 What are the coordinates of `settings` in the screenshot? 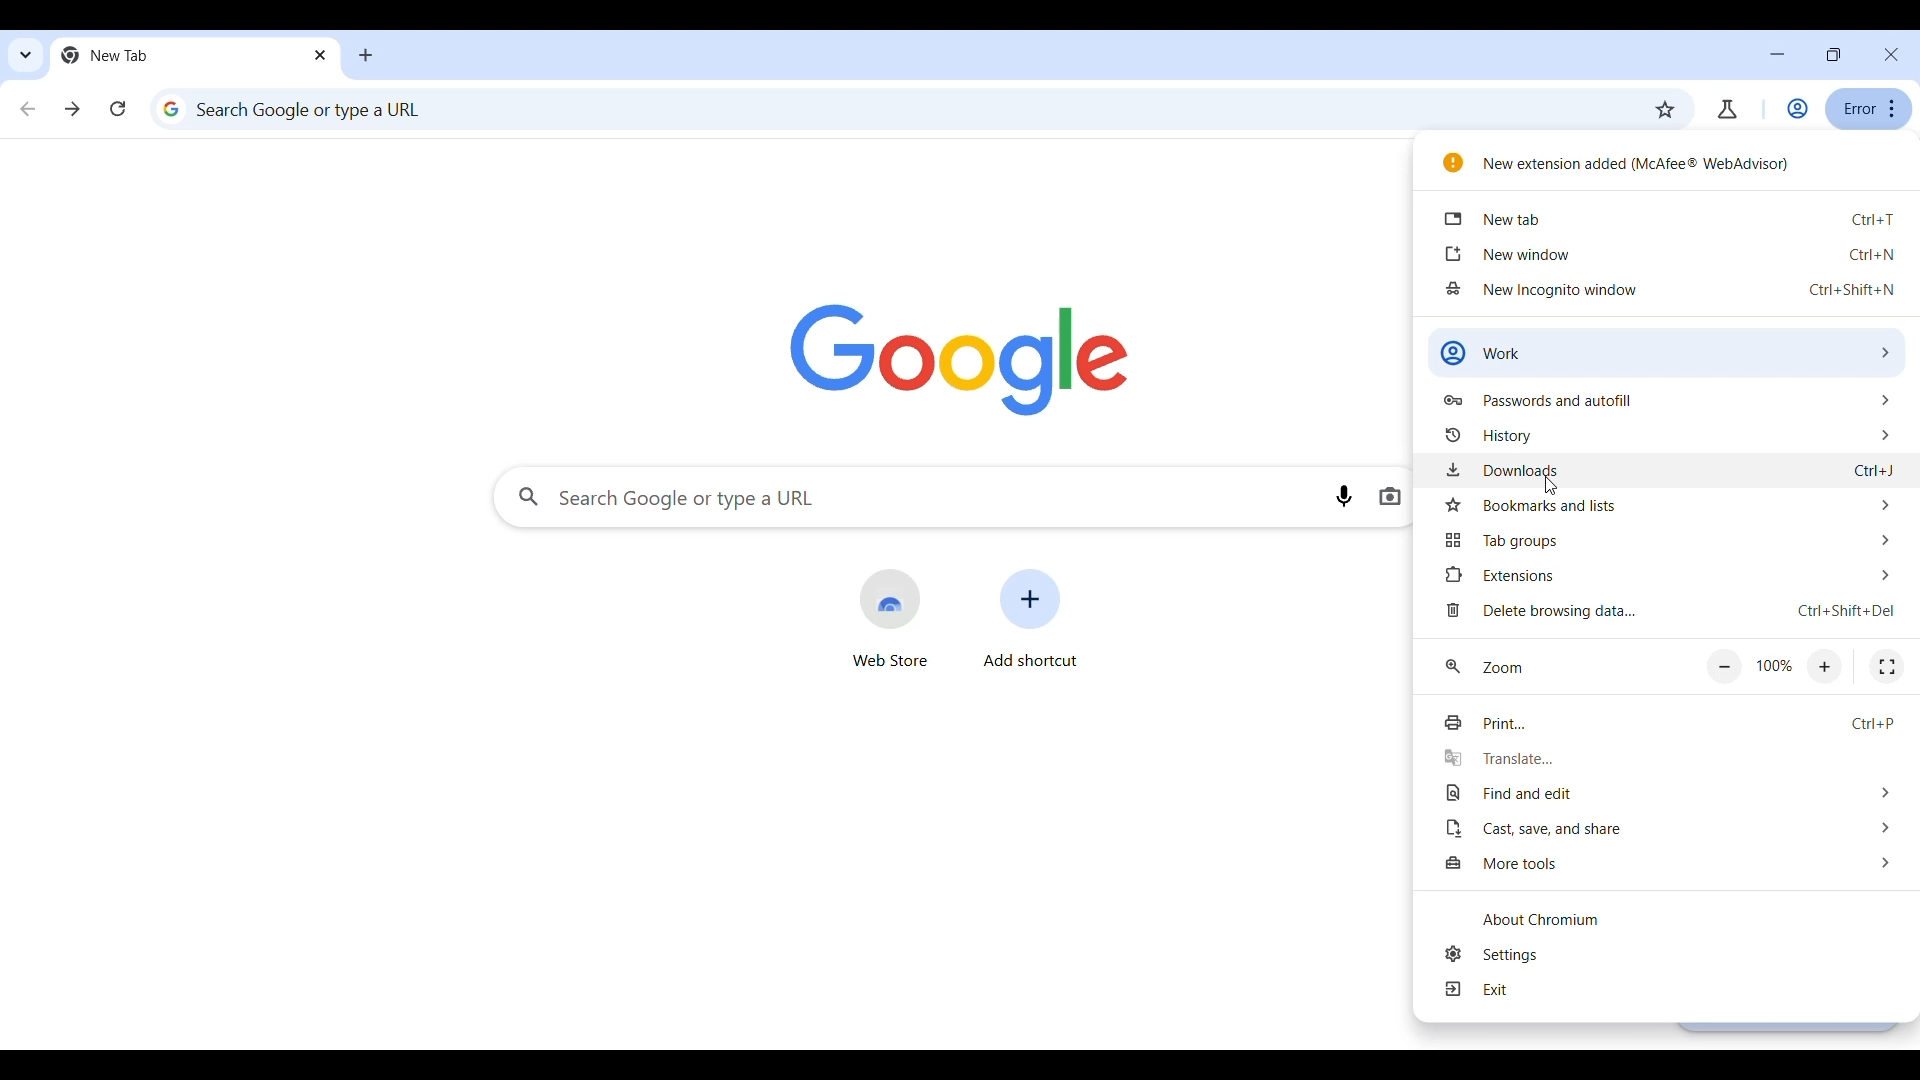 It's located at (1663, 954).